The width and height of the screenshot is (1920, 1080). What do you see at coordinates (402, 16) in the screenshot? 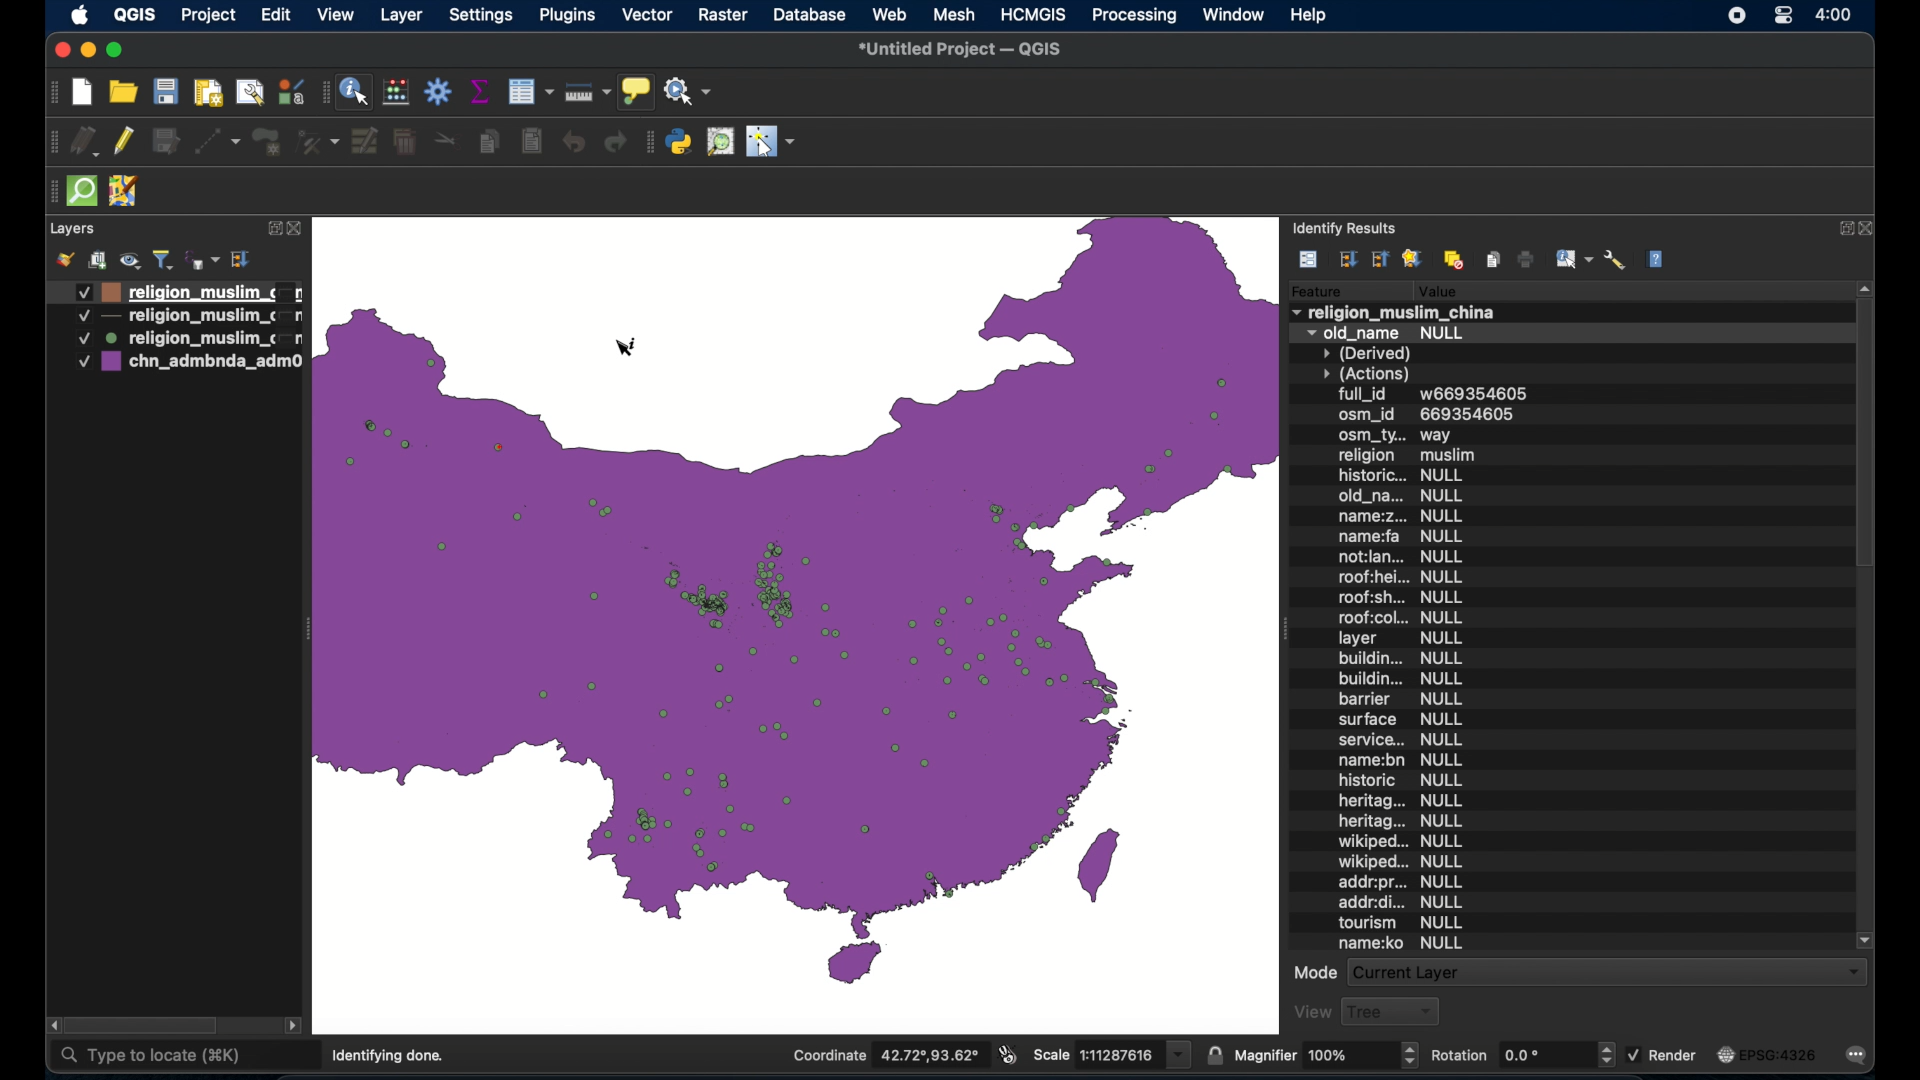
I see `layer` at bounding box center [402, 16].